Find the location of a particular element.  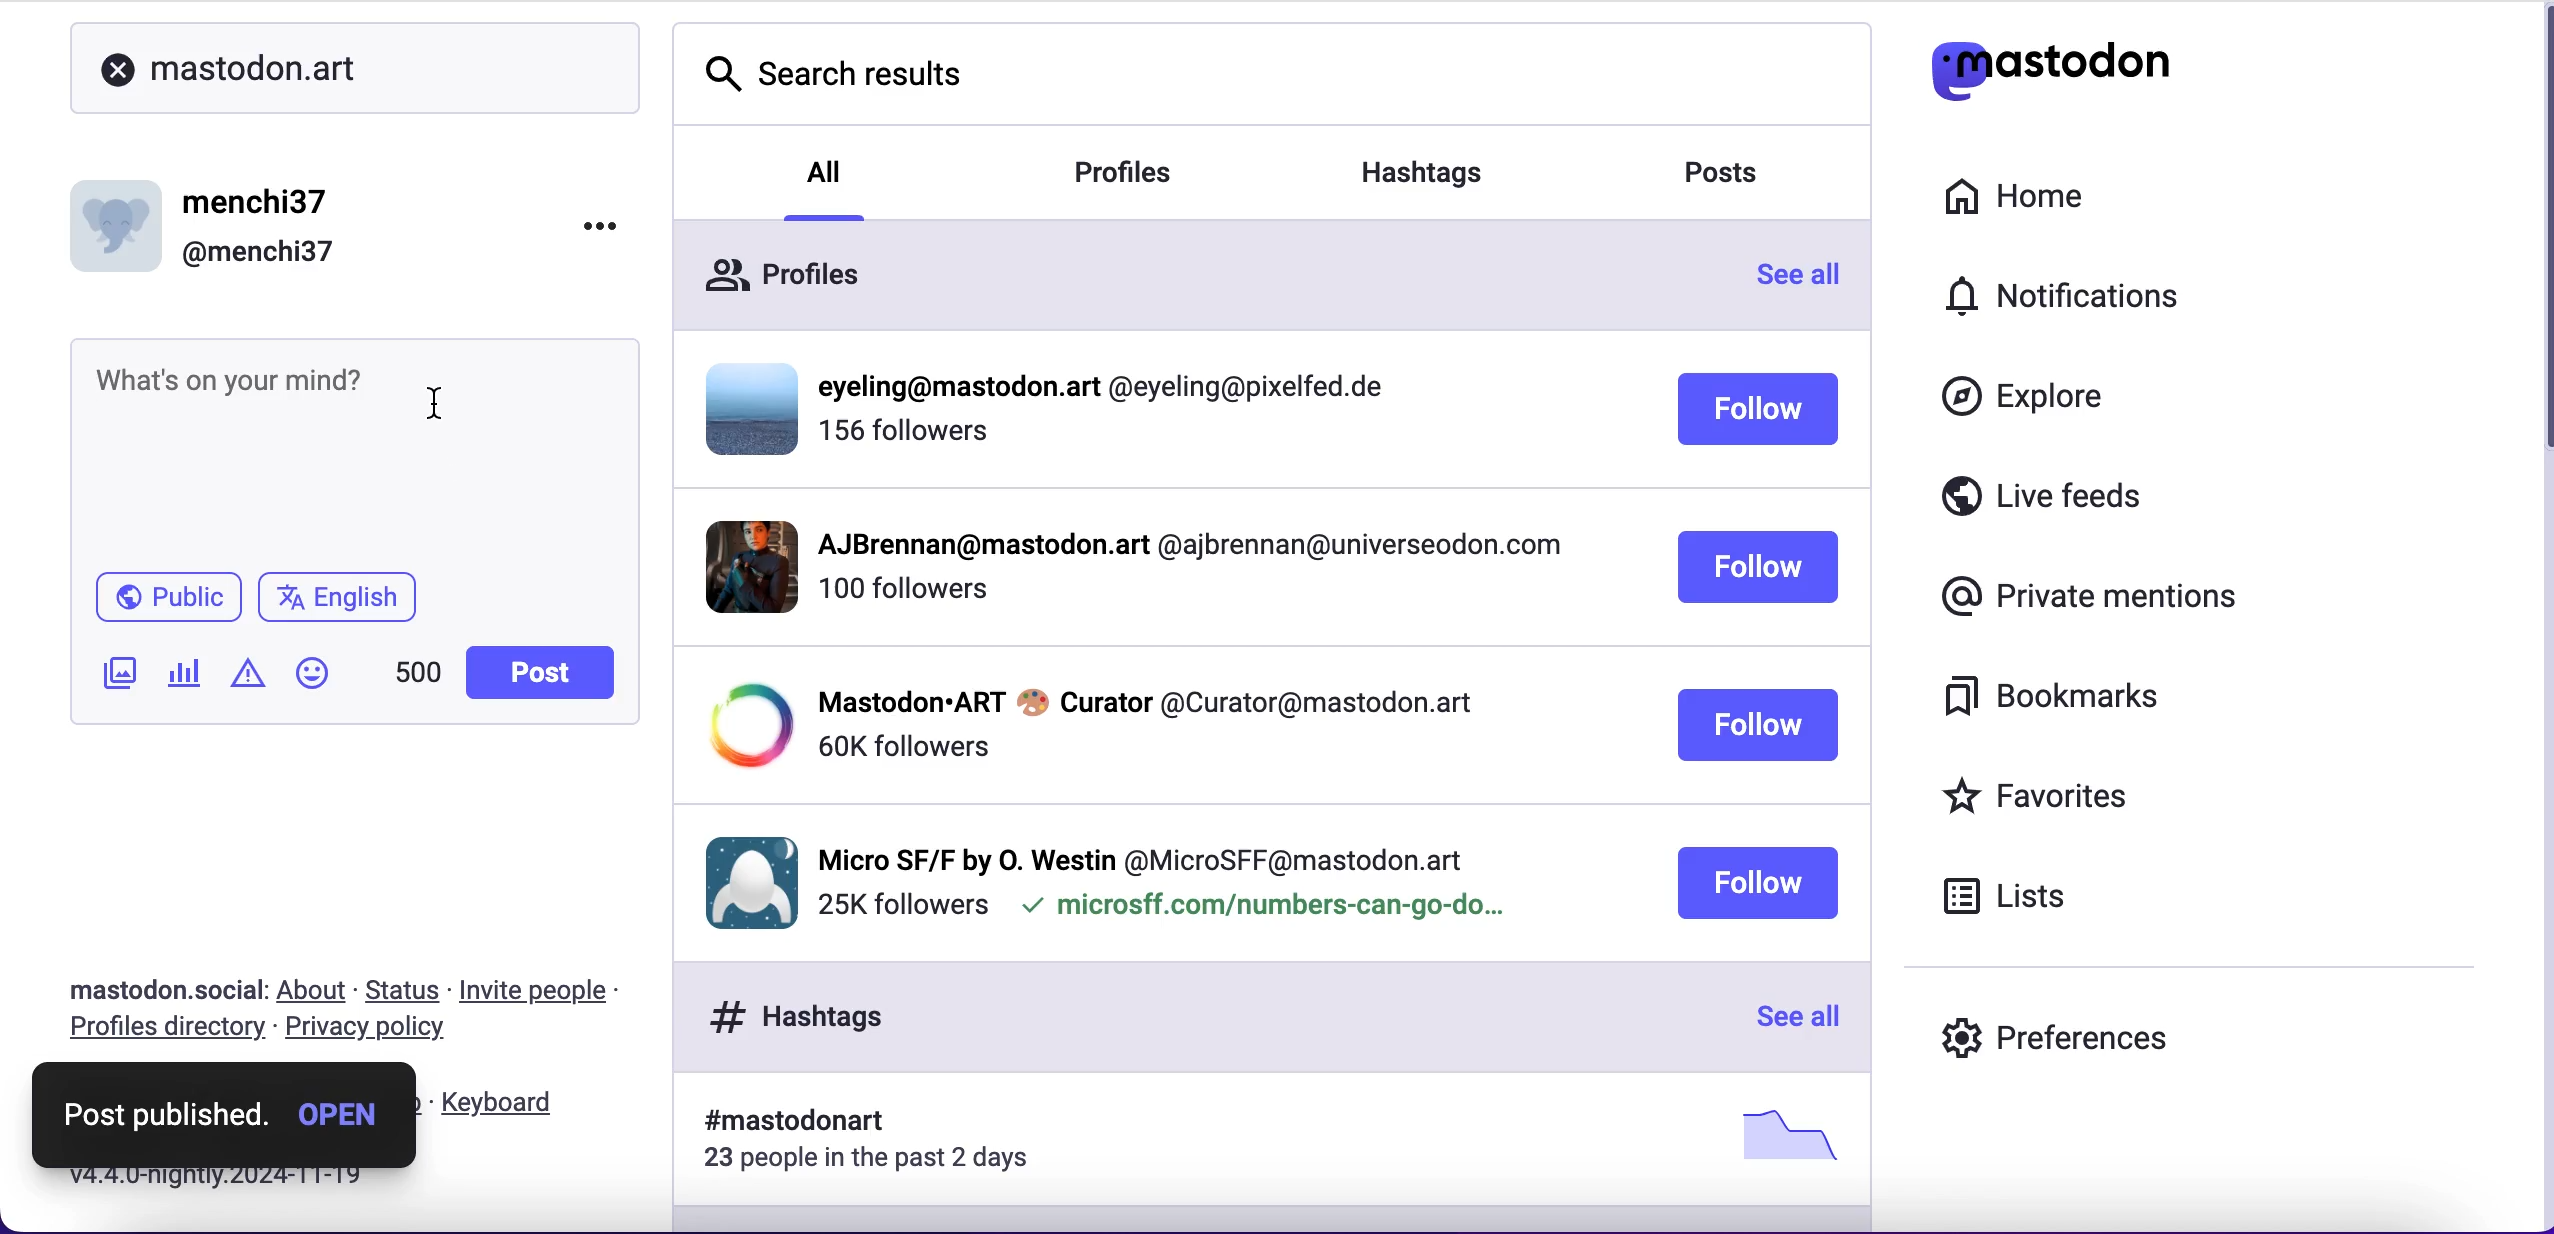

followers is located at coordinates (902, 747).